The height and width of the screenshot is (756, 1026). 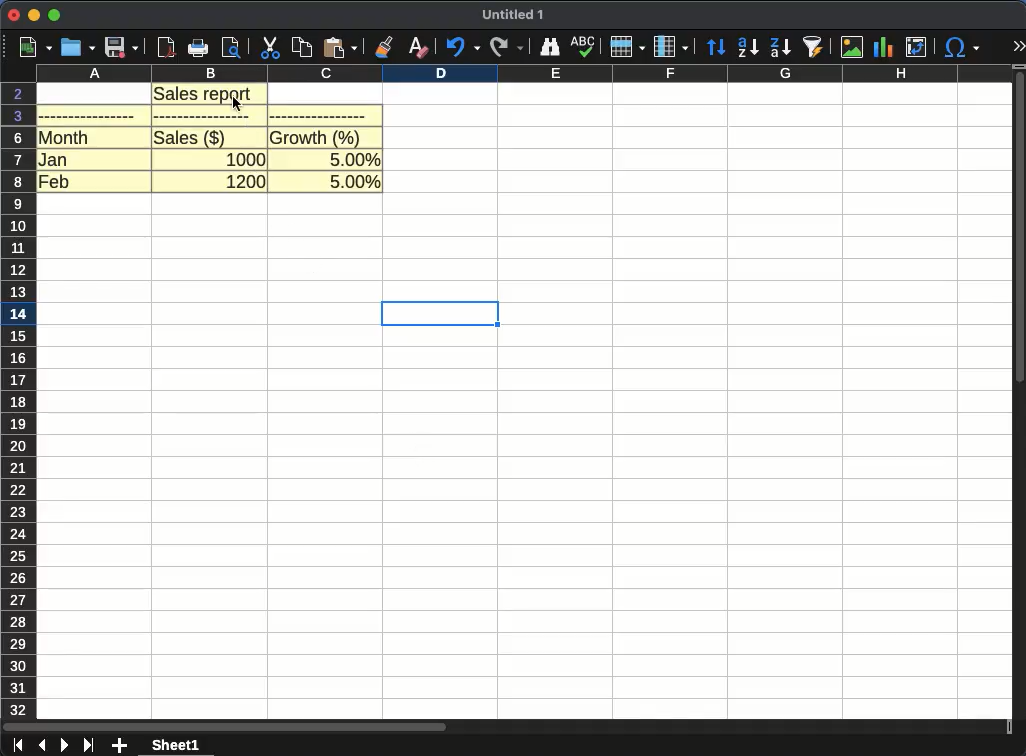 What do you see at coordinates (13, 16) in the screenshot?
I see `close` at bounding box center [13, 16].